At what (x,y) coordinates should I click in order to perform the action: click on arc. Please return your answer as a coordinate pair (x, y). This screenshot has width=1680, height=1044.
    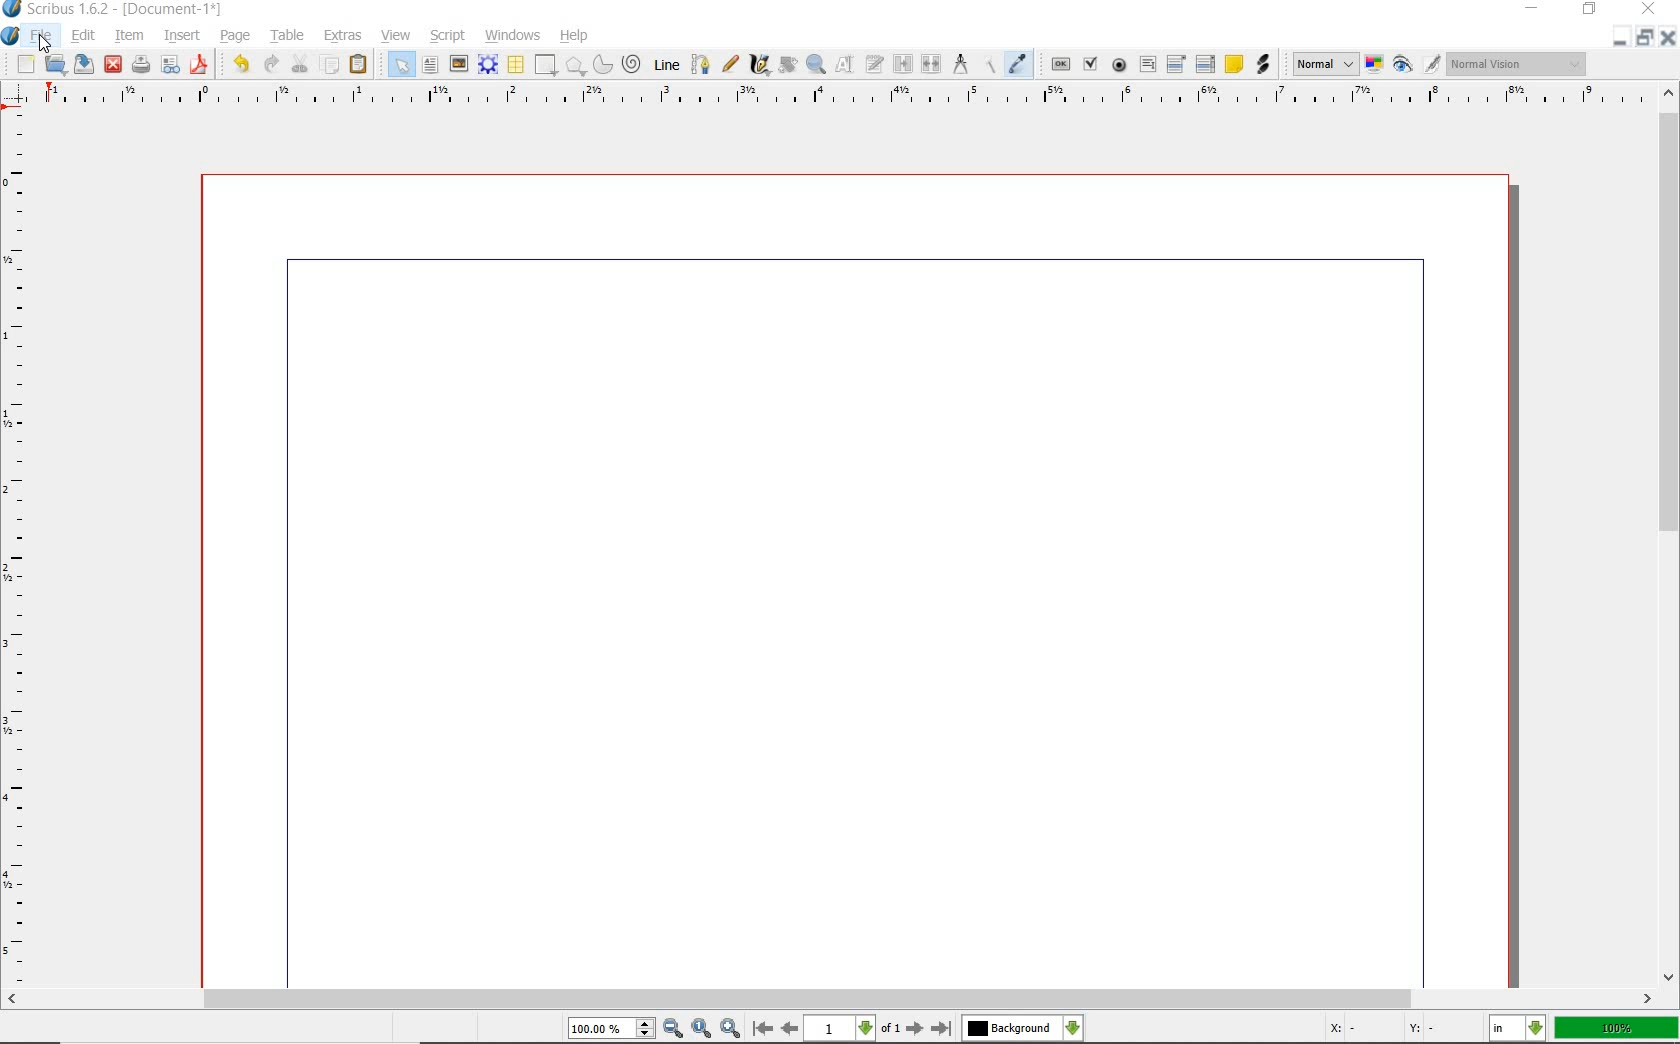
    Looking at the image, I should click on (601, 66).